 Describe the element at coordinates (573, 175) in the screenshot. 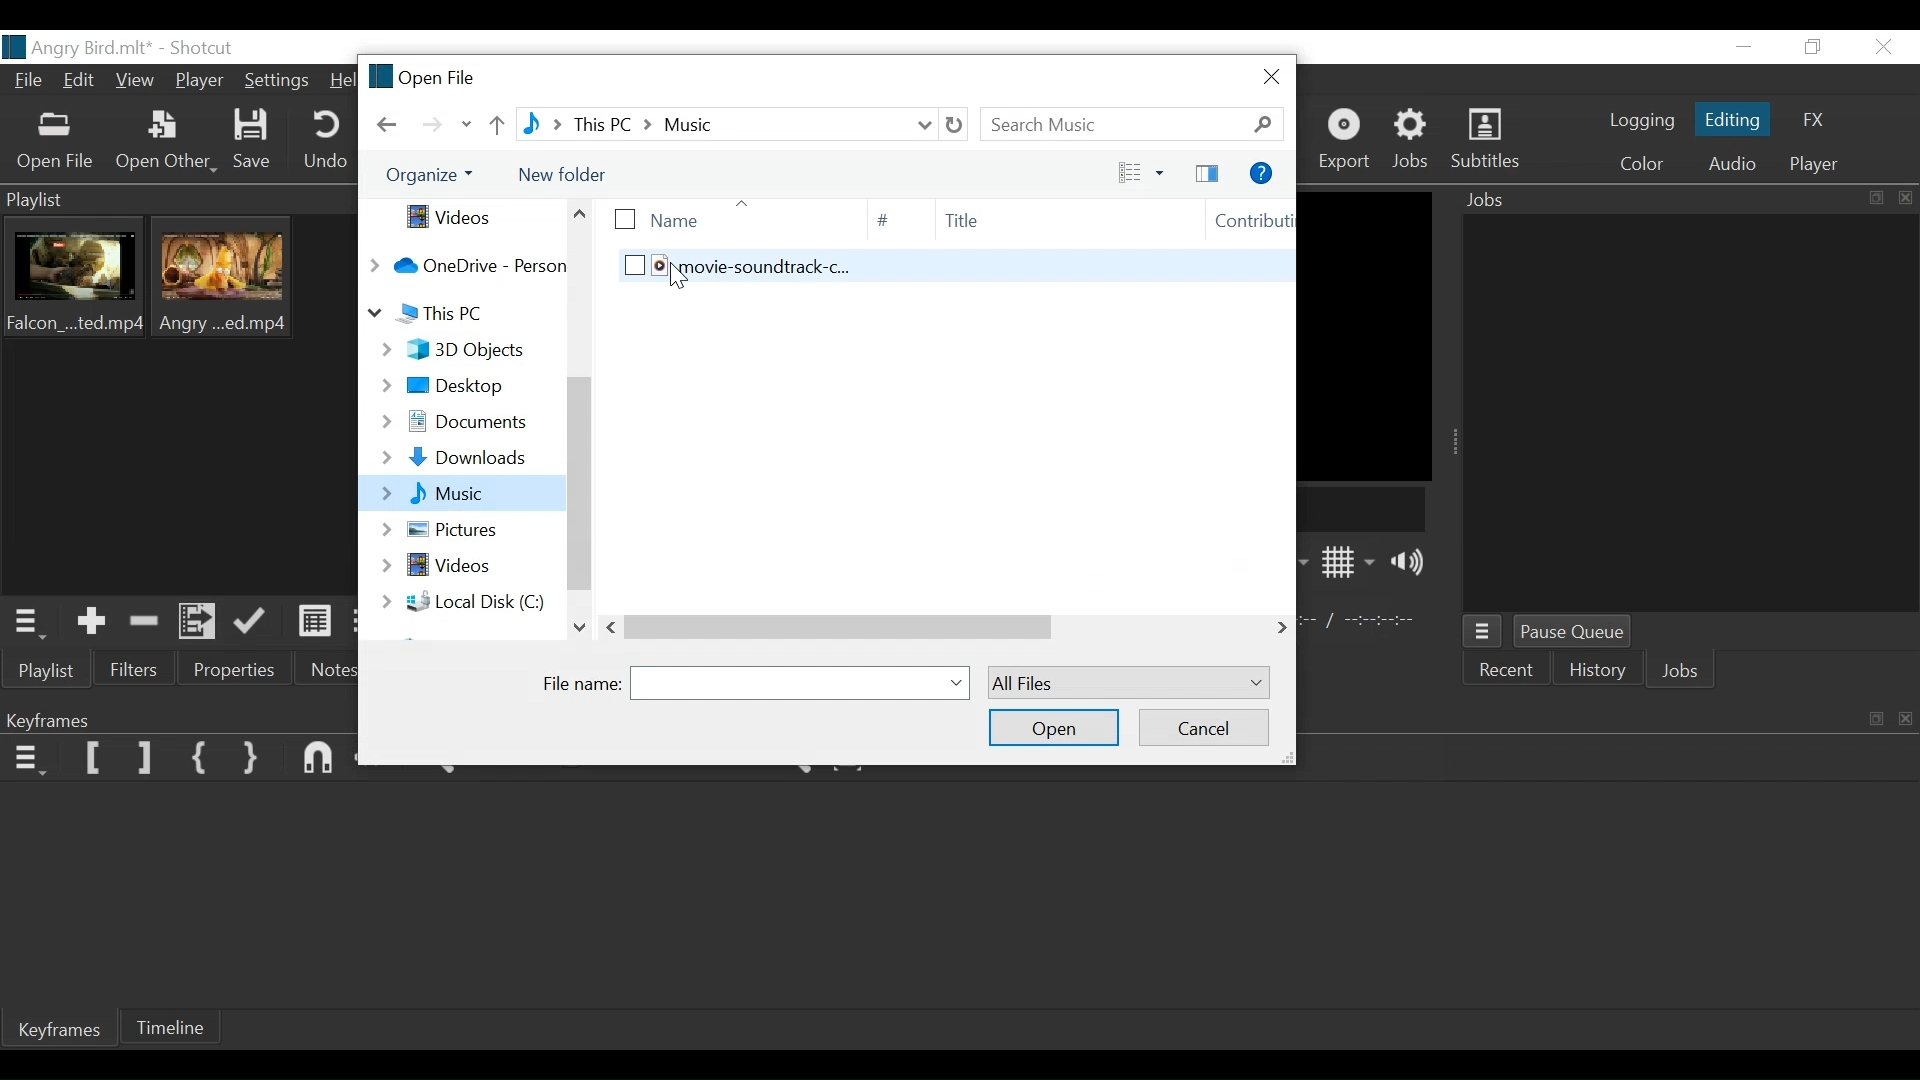

I see `New Folder` at that location.